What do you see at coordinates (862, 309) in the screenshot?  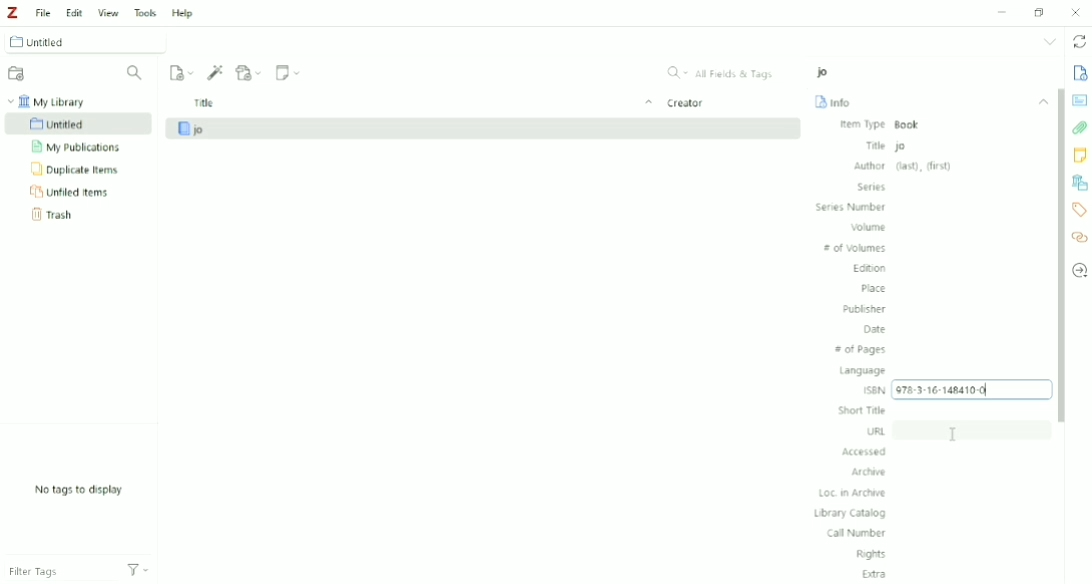 I see `Publisher` at bounding box center [862, 309].